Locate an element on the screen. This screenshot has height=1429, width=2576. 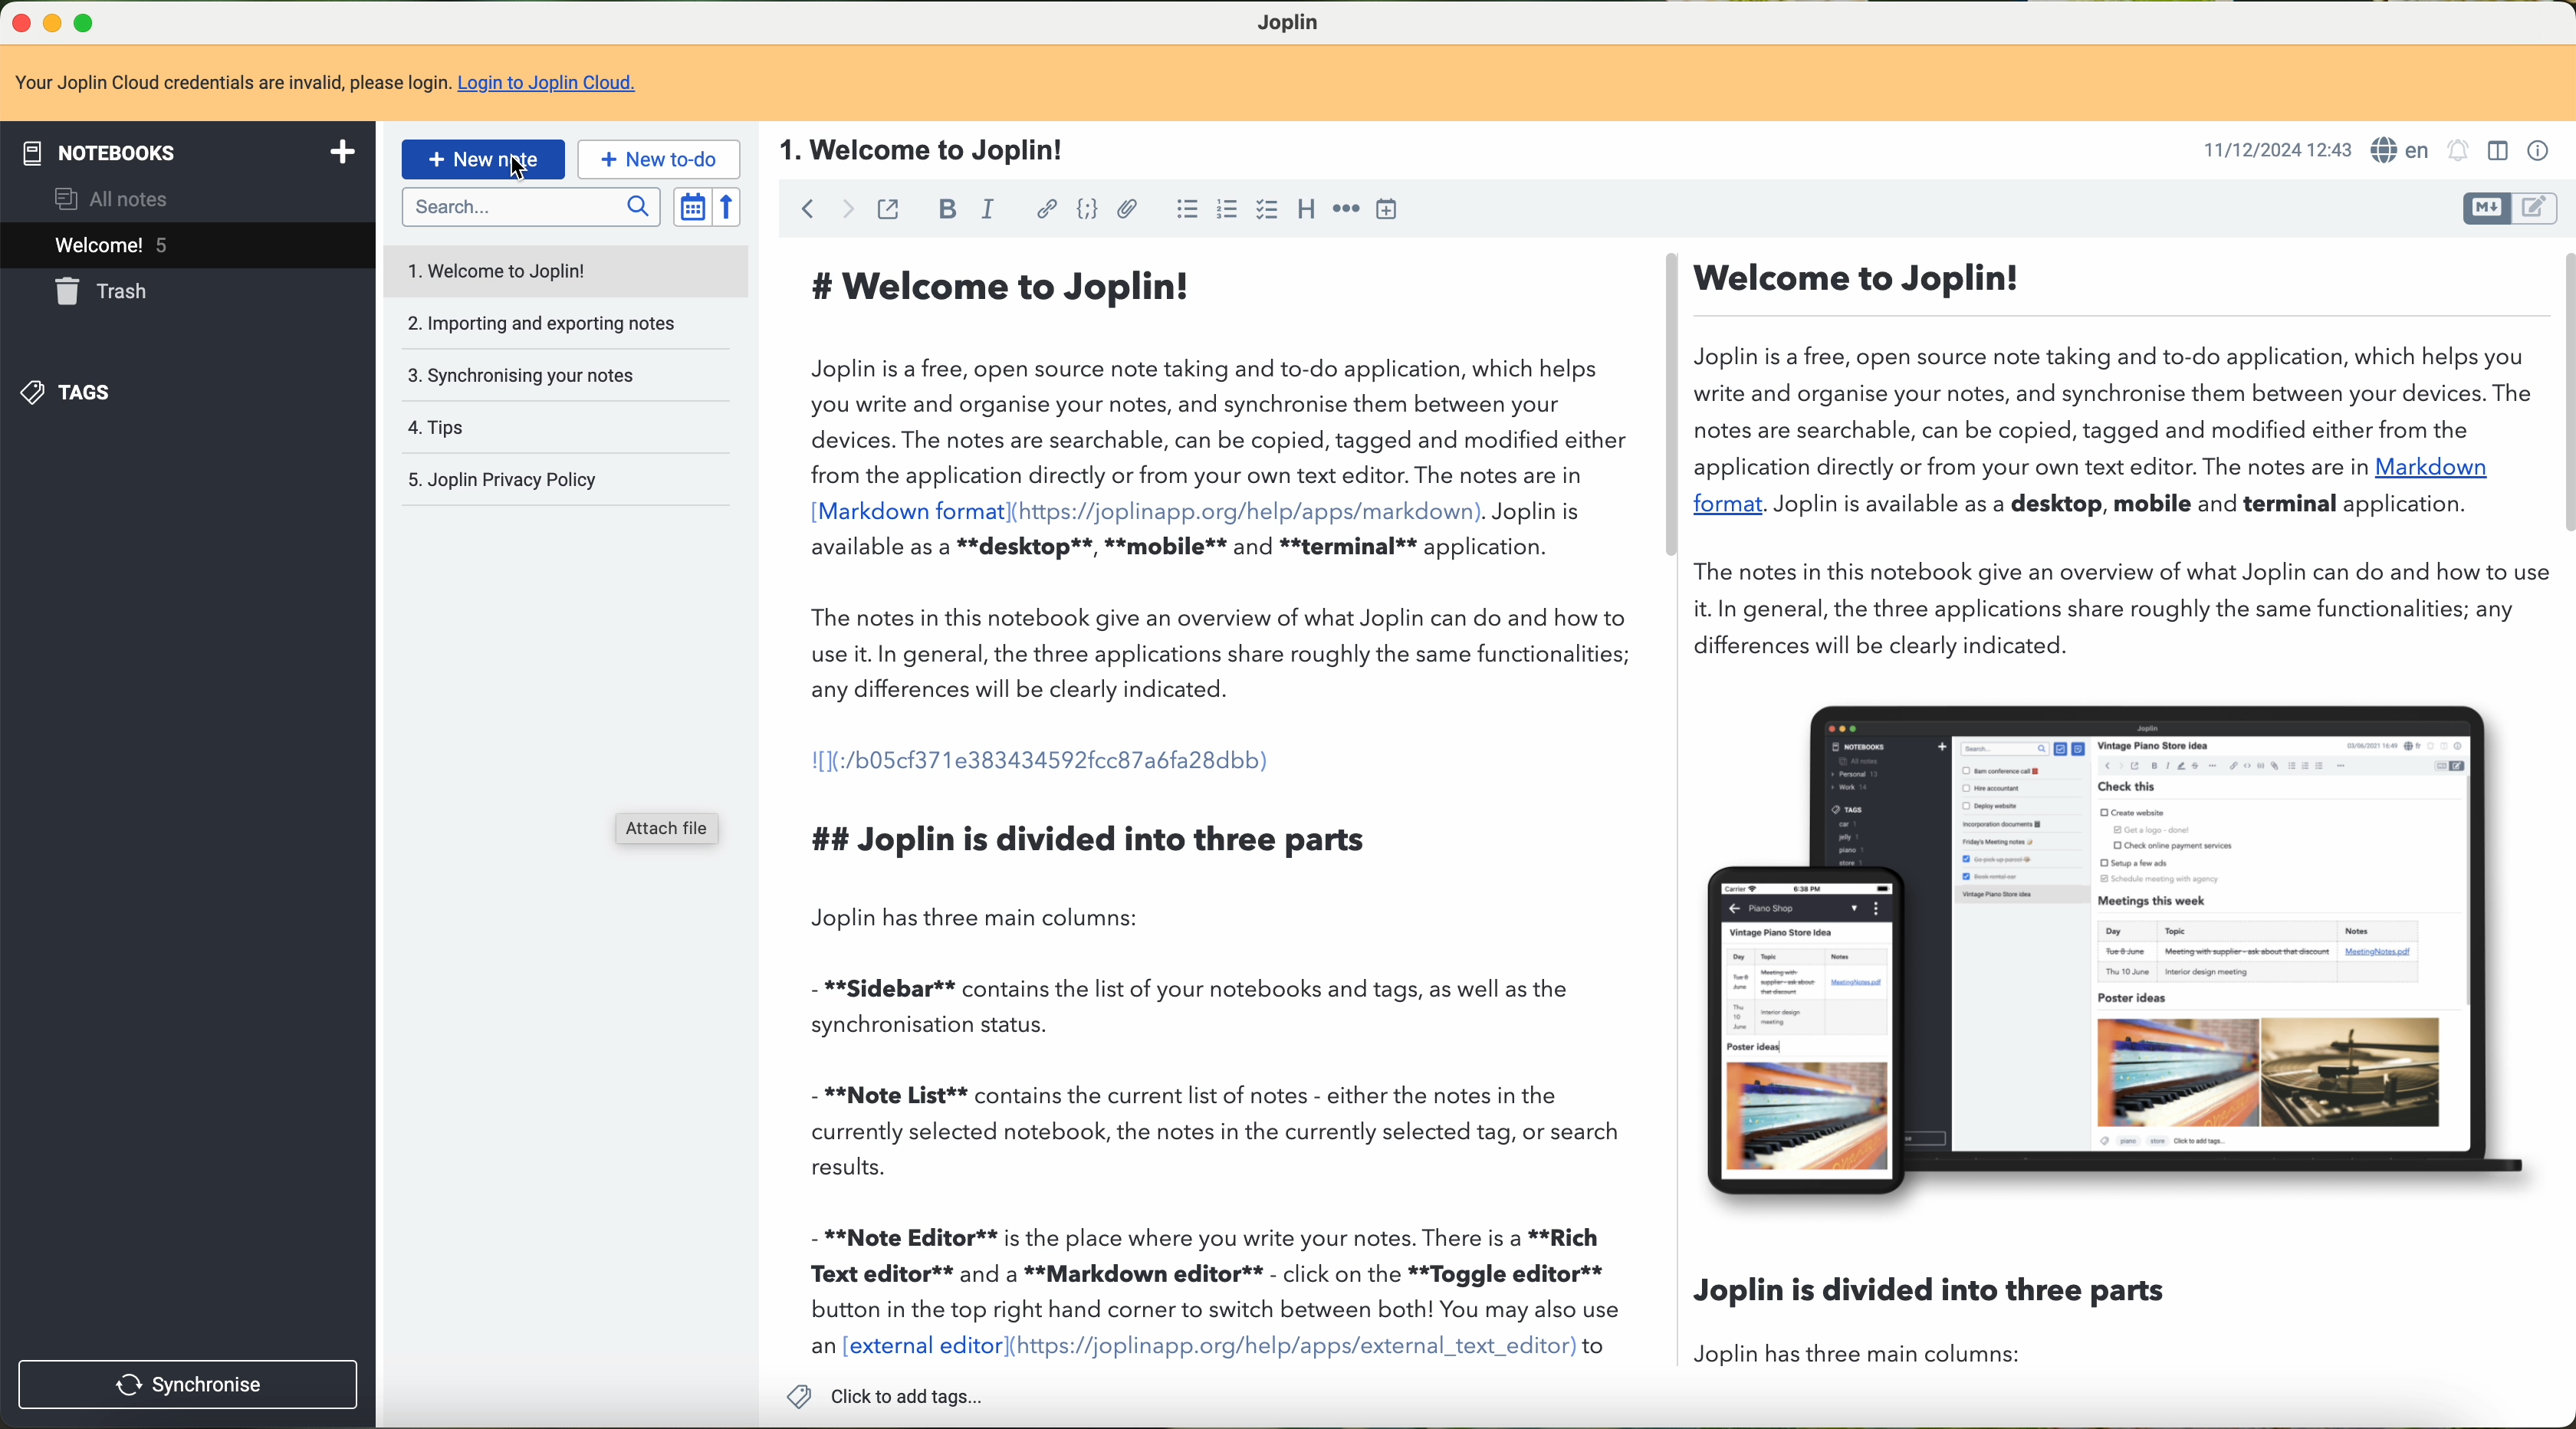
all notes is located at coordinates (116, 201).